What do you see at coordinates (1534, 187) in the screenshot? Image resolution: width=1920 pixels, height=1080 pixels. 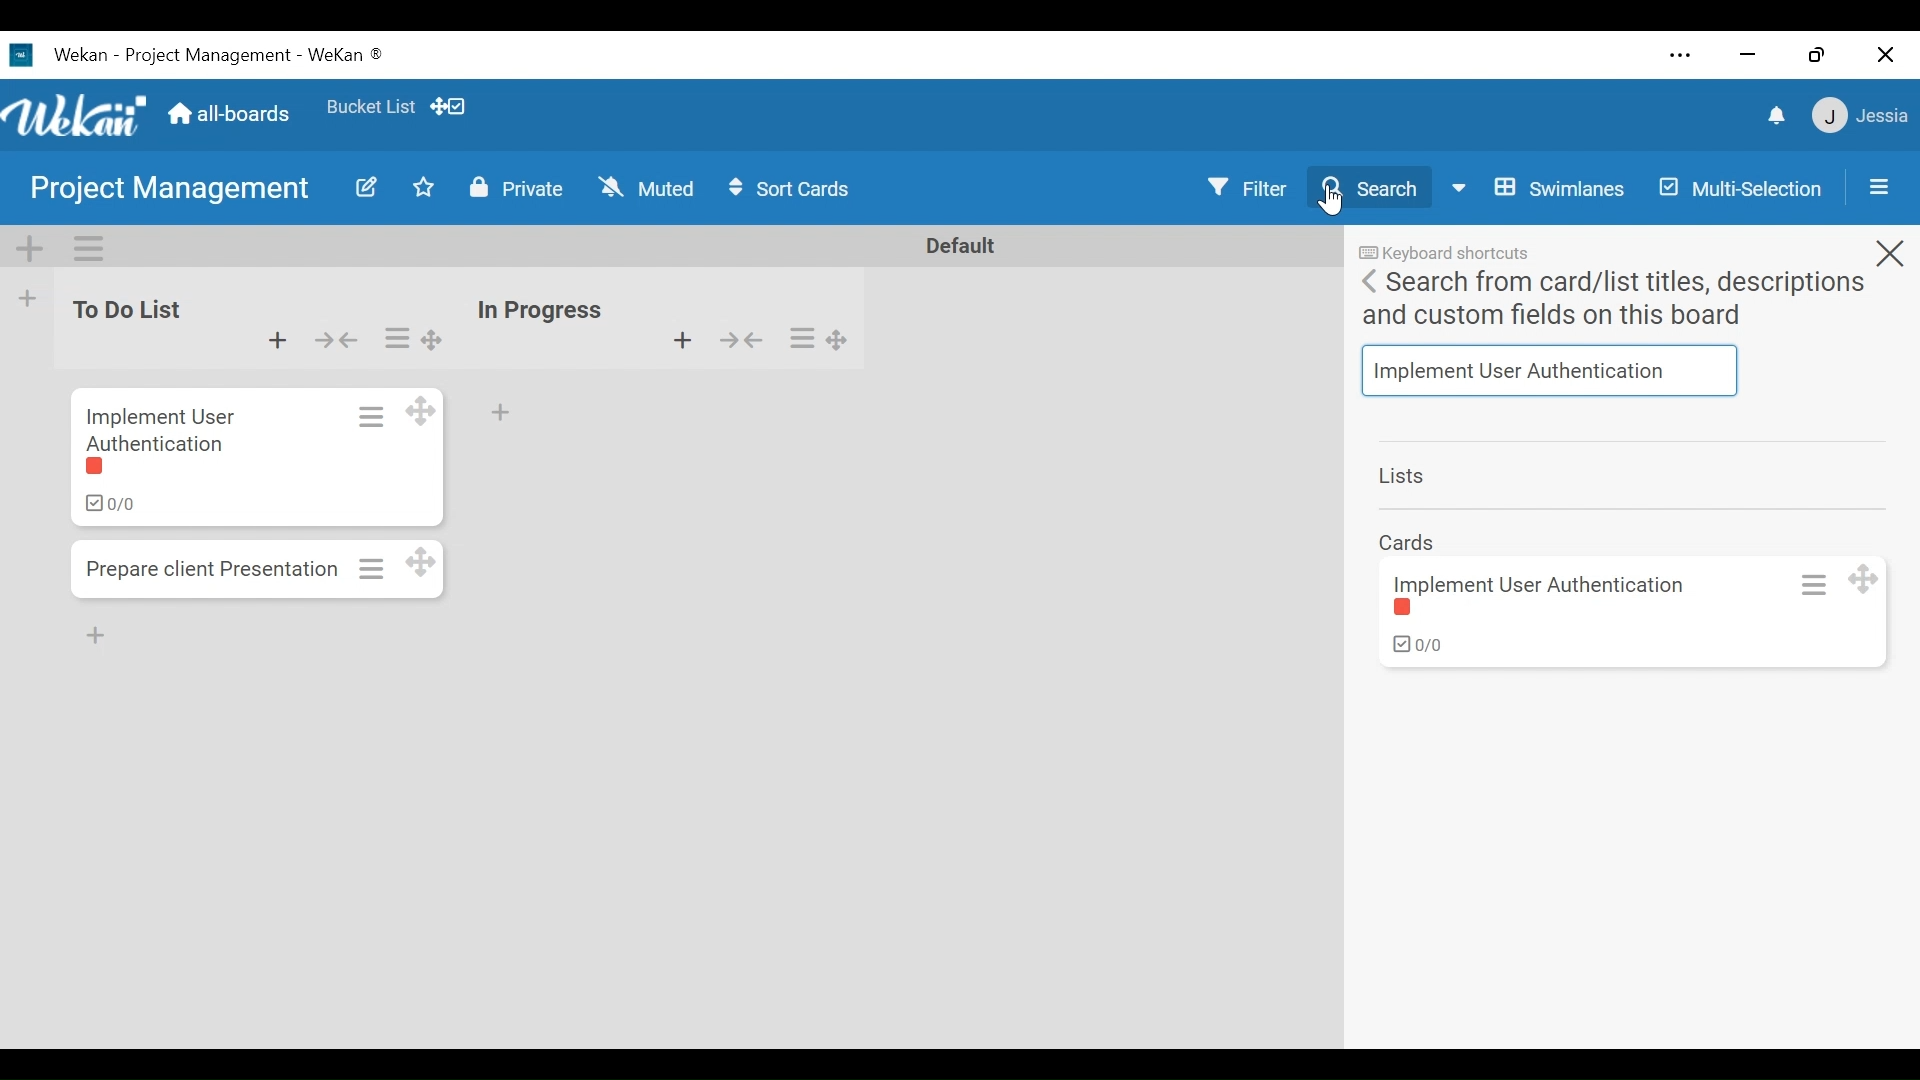 I see `Board View` at bounding box center [1534, 187].